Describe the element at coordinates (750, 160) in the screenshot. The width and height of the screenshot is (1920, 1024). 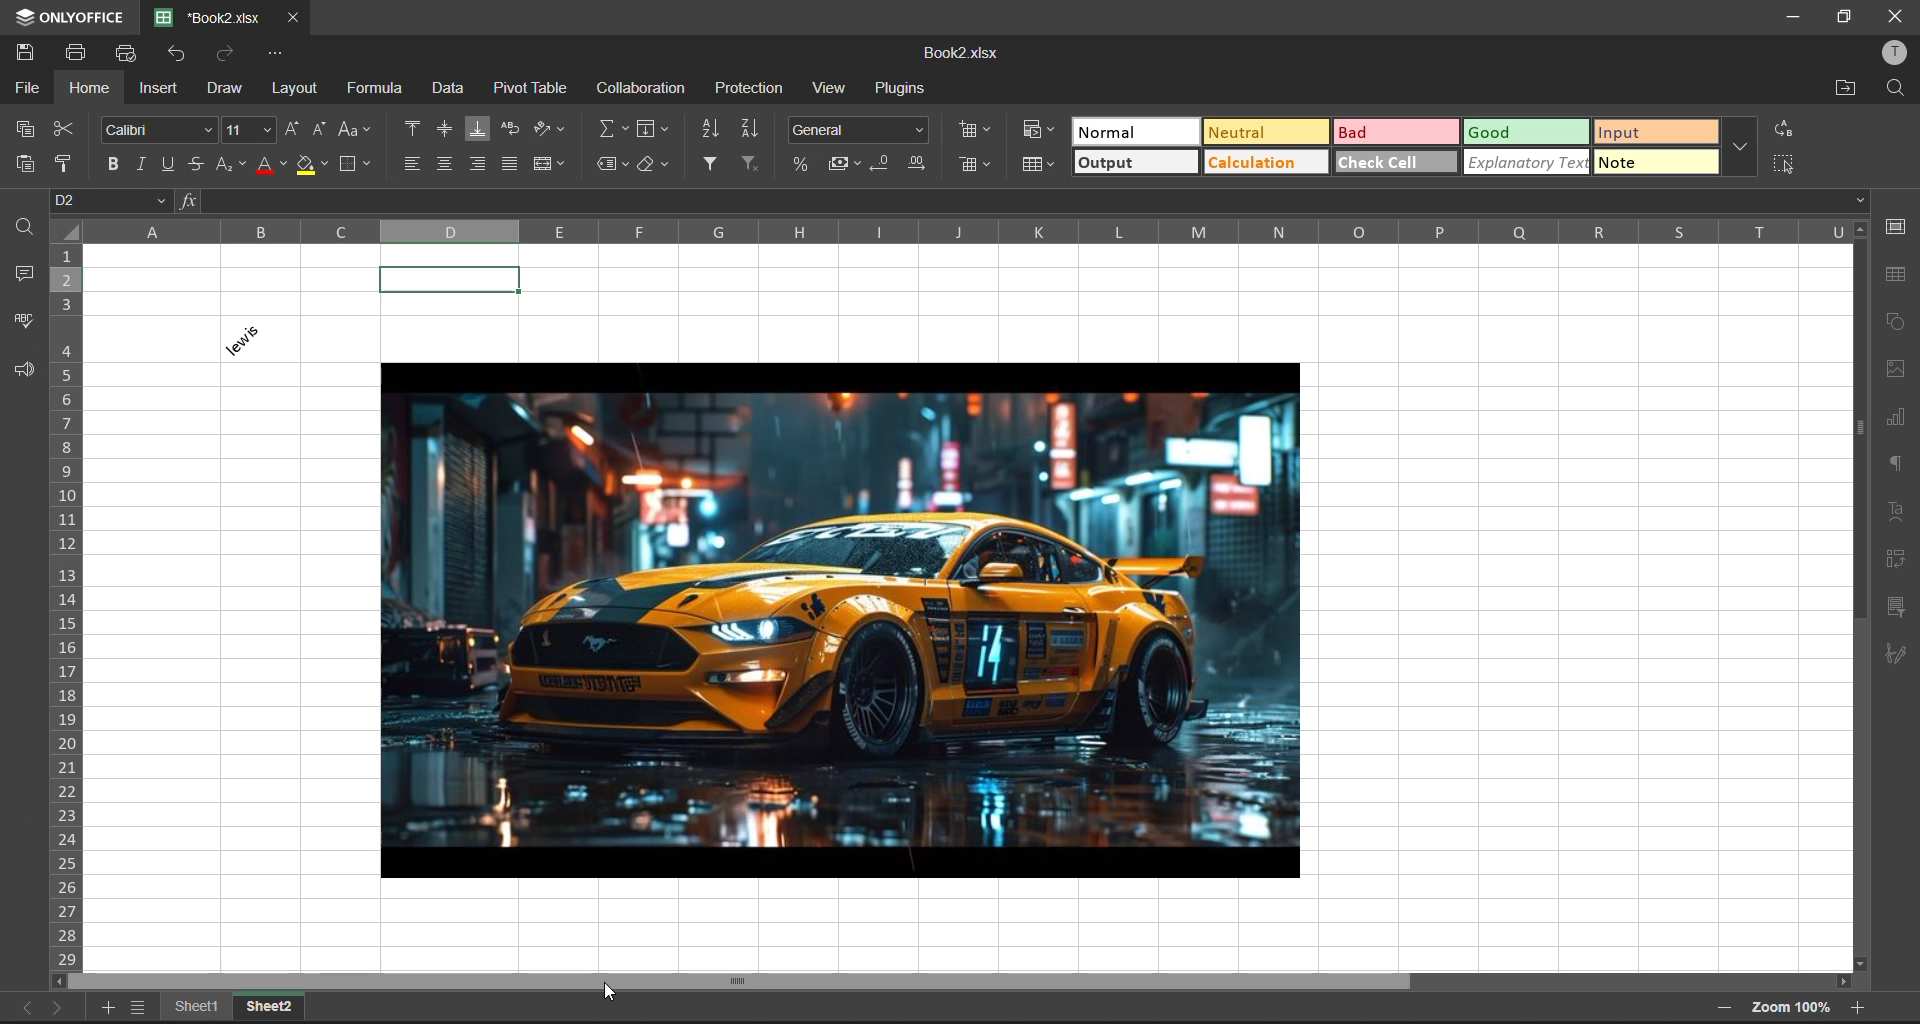
I see `clear filter` at that location.